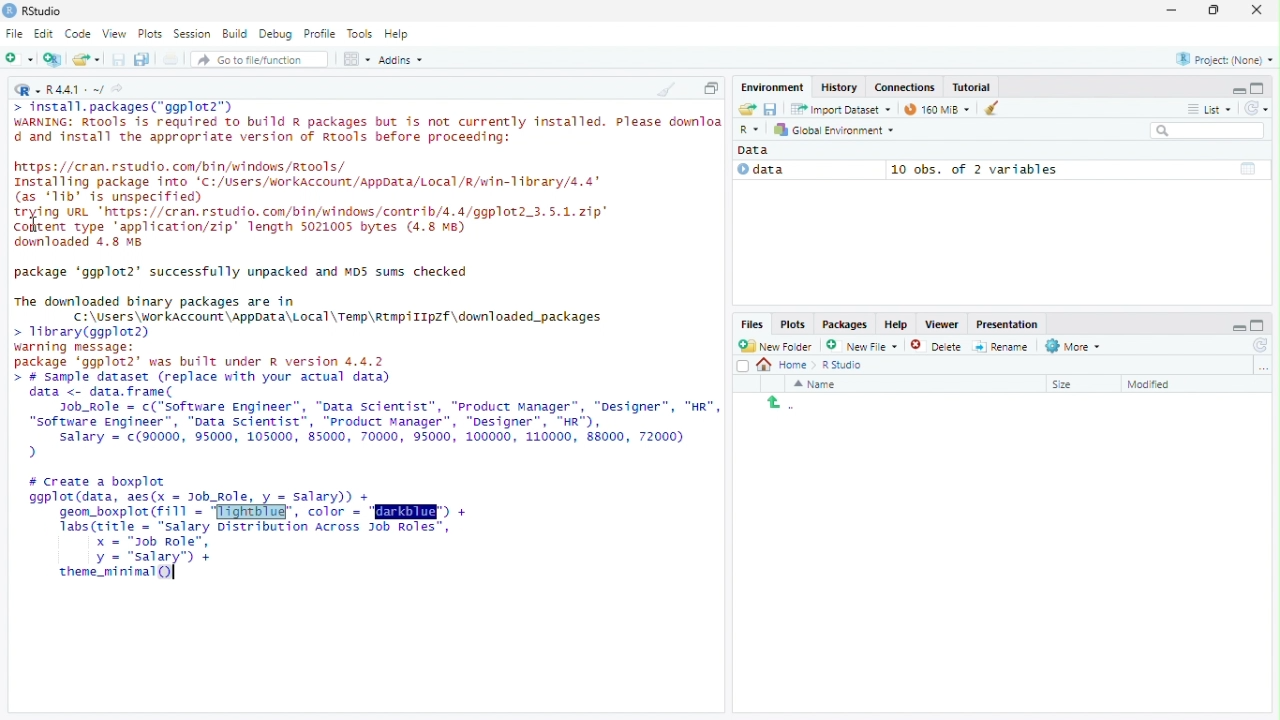 The image size is (1280, 720). What do you see at coordinates (1209, 131) in the screenshot?
I see `Search` at bounding box center [1209, 131].